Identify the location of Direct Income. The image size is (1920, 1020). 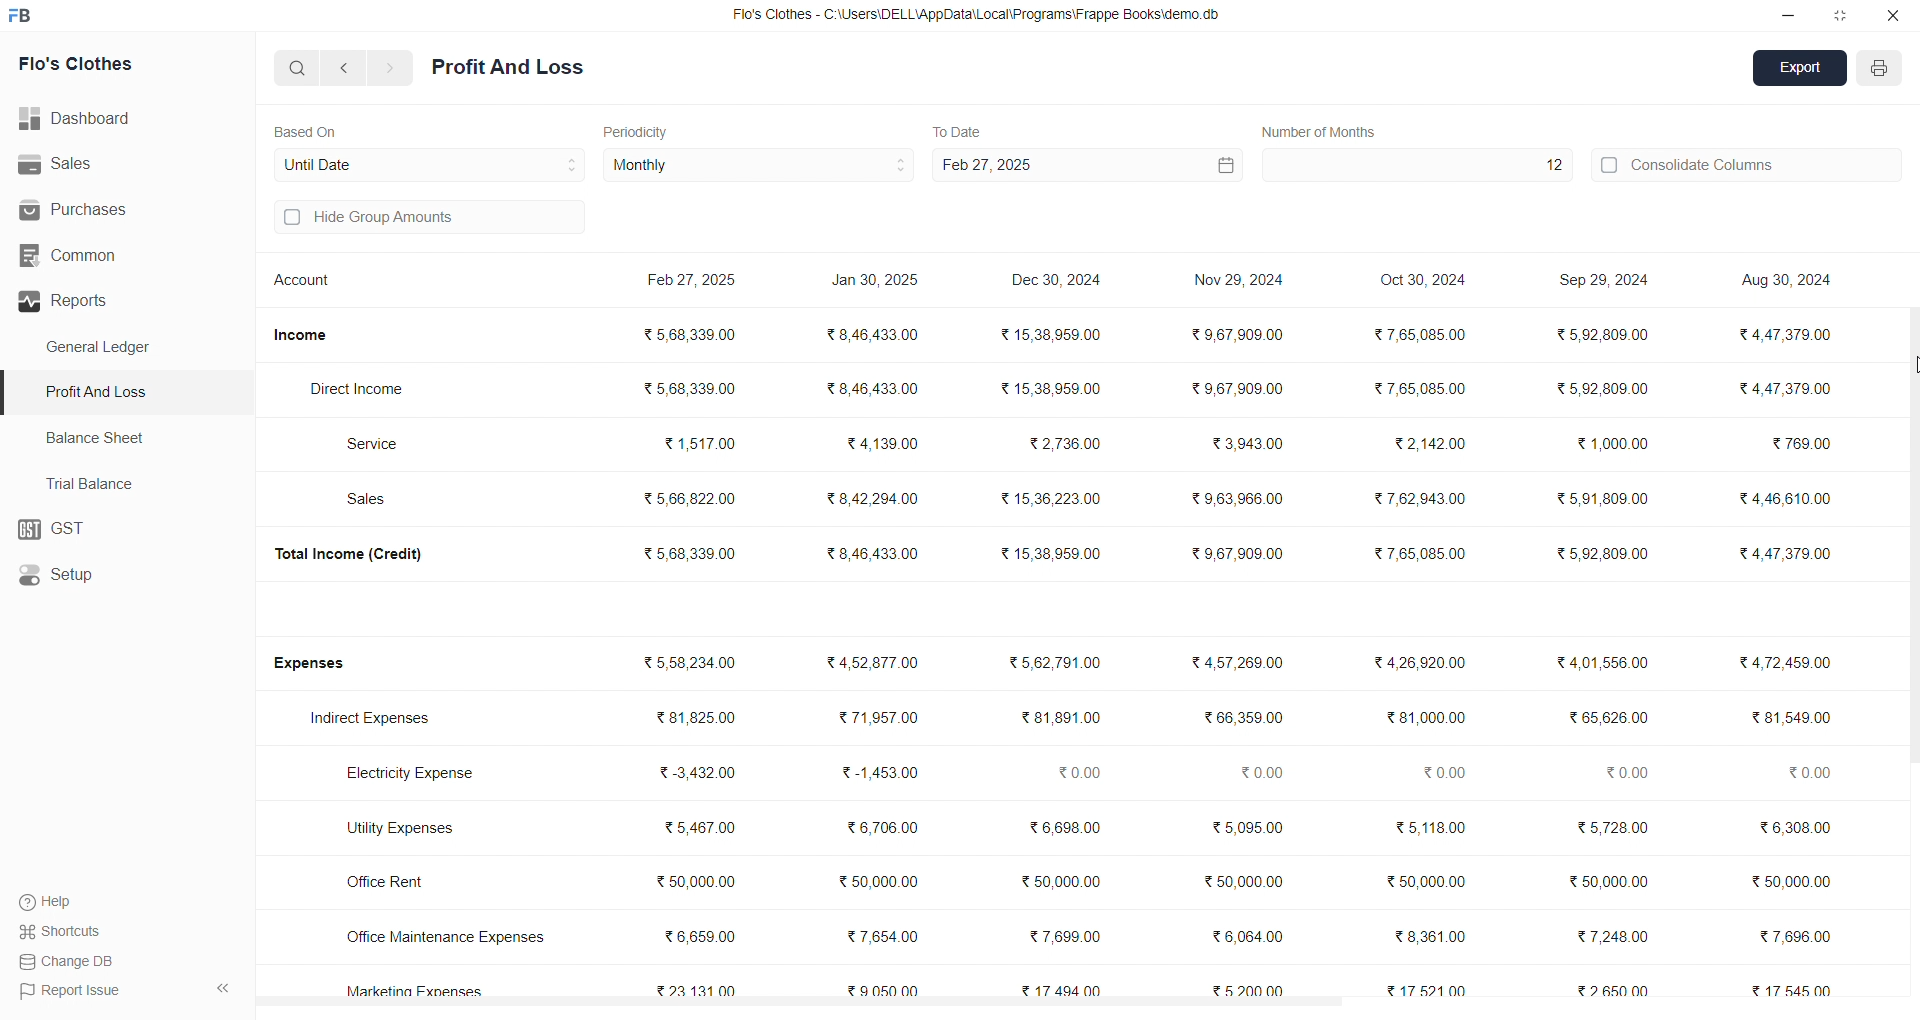
(367, 390).